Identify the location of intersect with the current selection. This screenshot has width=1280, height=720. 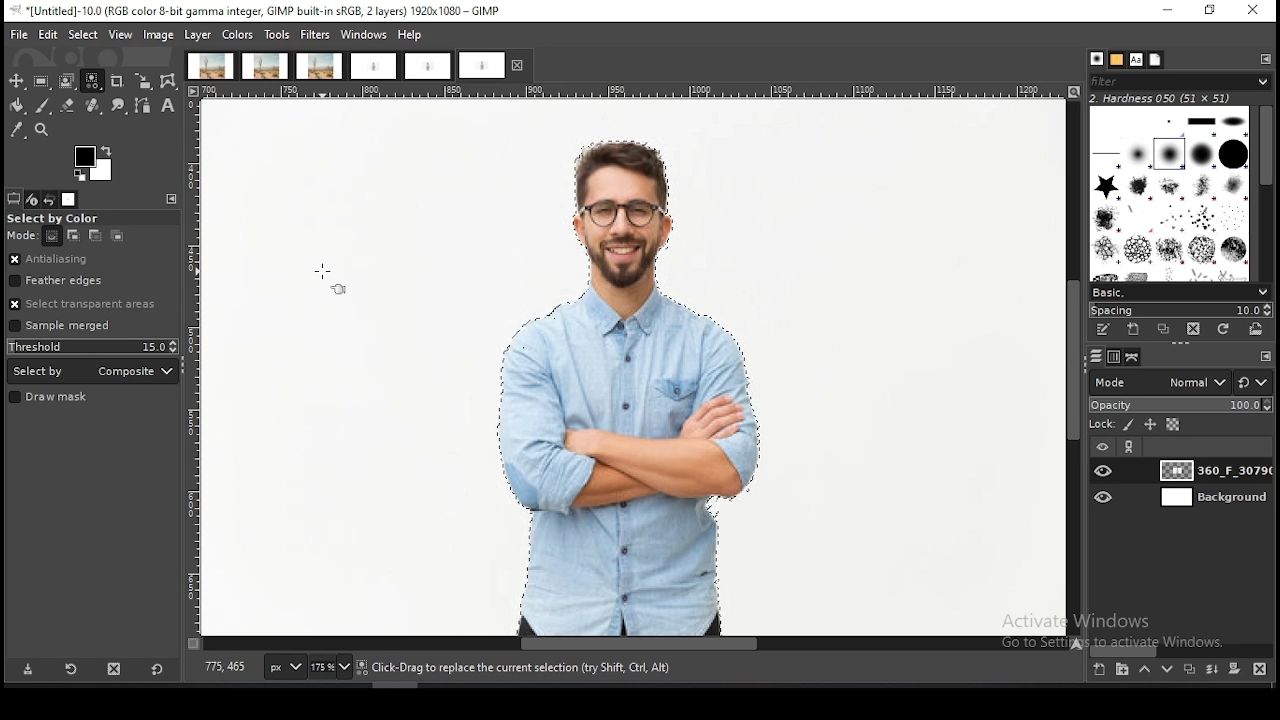
(115, 237).